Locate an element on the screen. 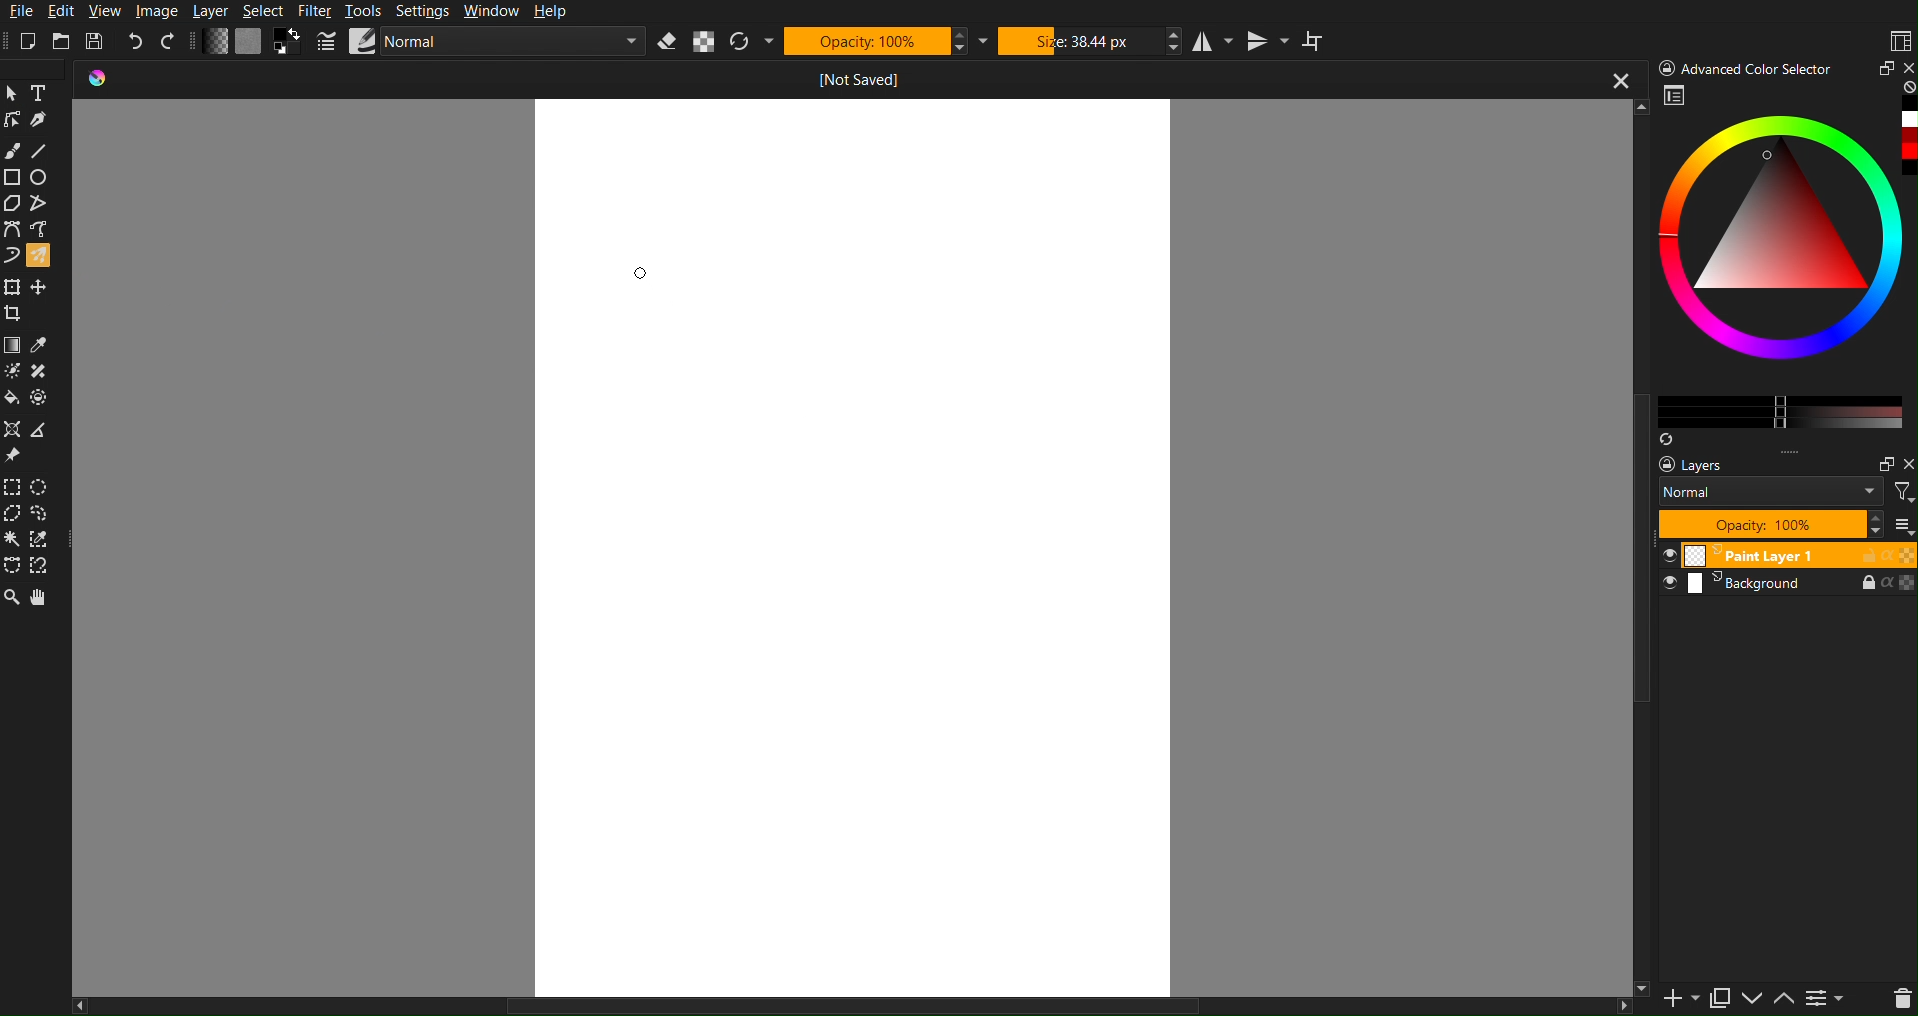 This screenshot has width=1918, height=1016. more is located at coordinates (1905, 526).